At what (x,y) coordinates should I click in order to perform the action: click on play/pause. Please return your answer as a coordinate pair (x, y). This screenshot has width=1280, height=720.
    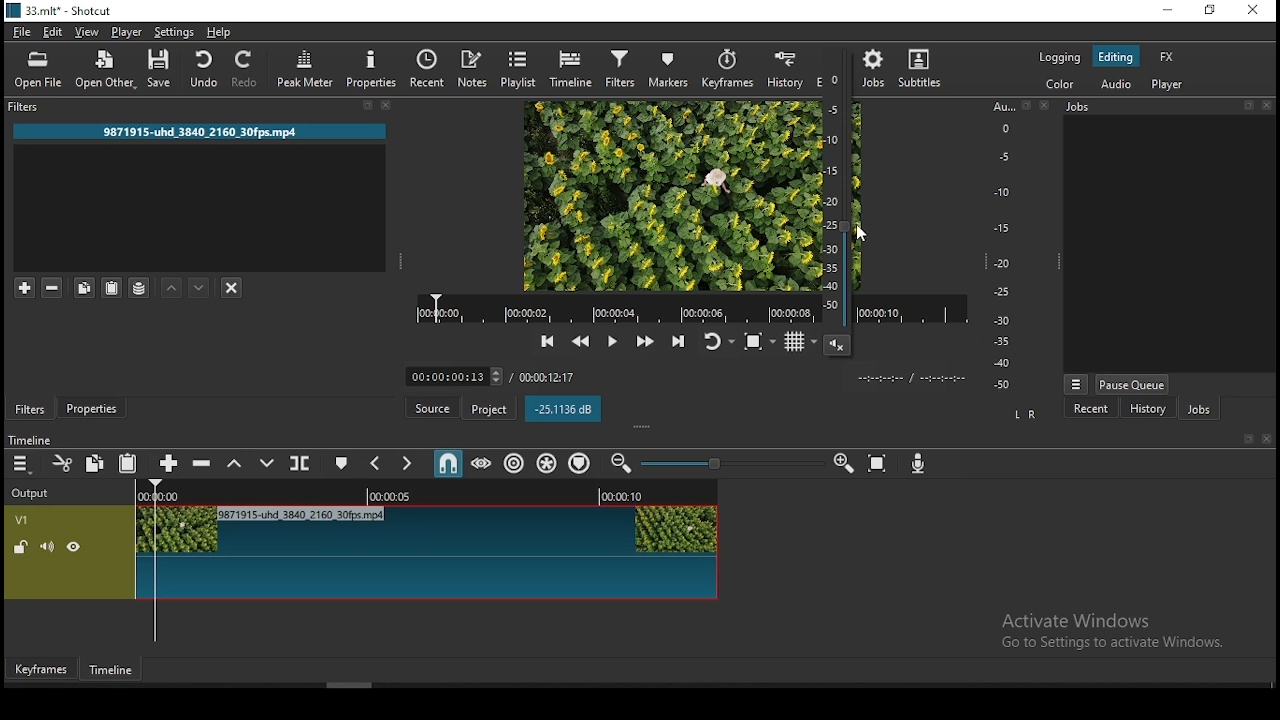
    Looking at the image, I should click on (614, 343).